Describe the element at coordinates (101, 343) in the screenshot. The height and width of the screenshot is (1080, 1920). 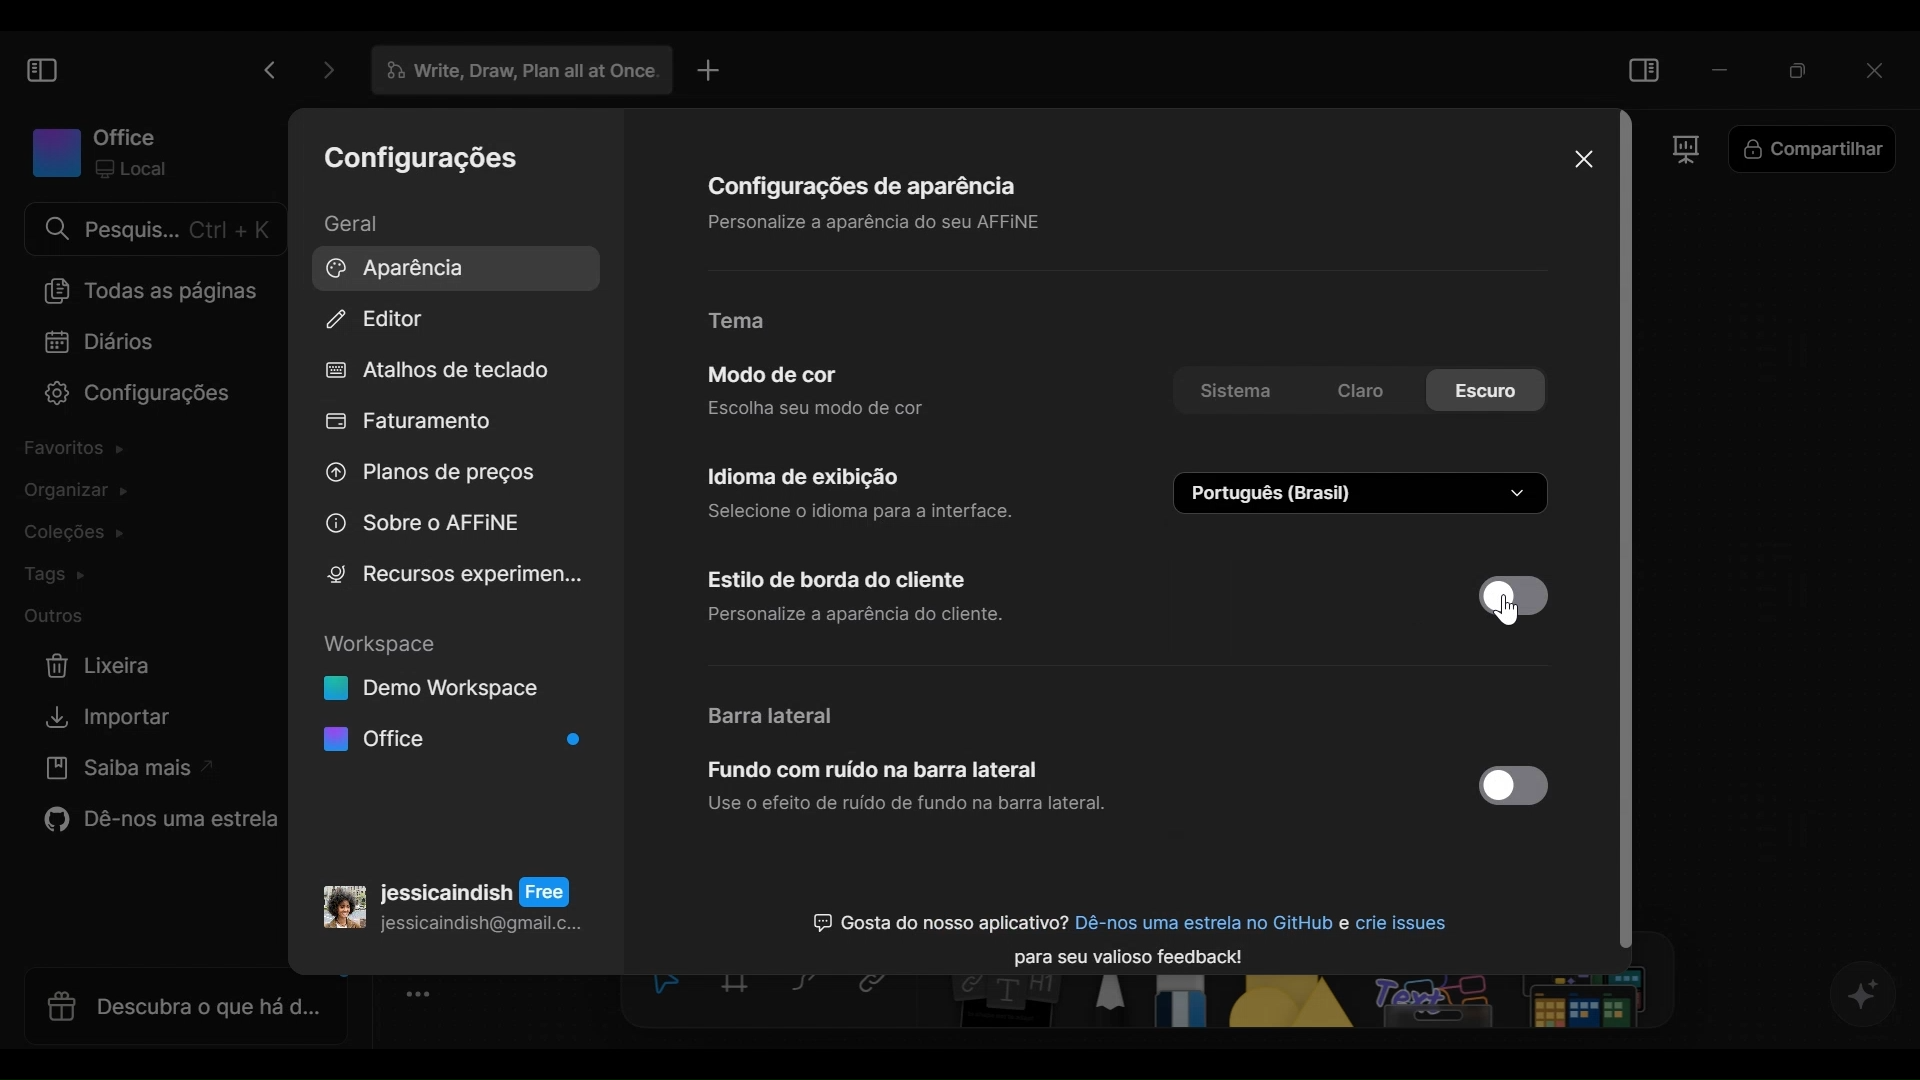
I see `Journal` at that location.